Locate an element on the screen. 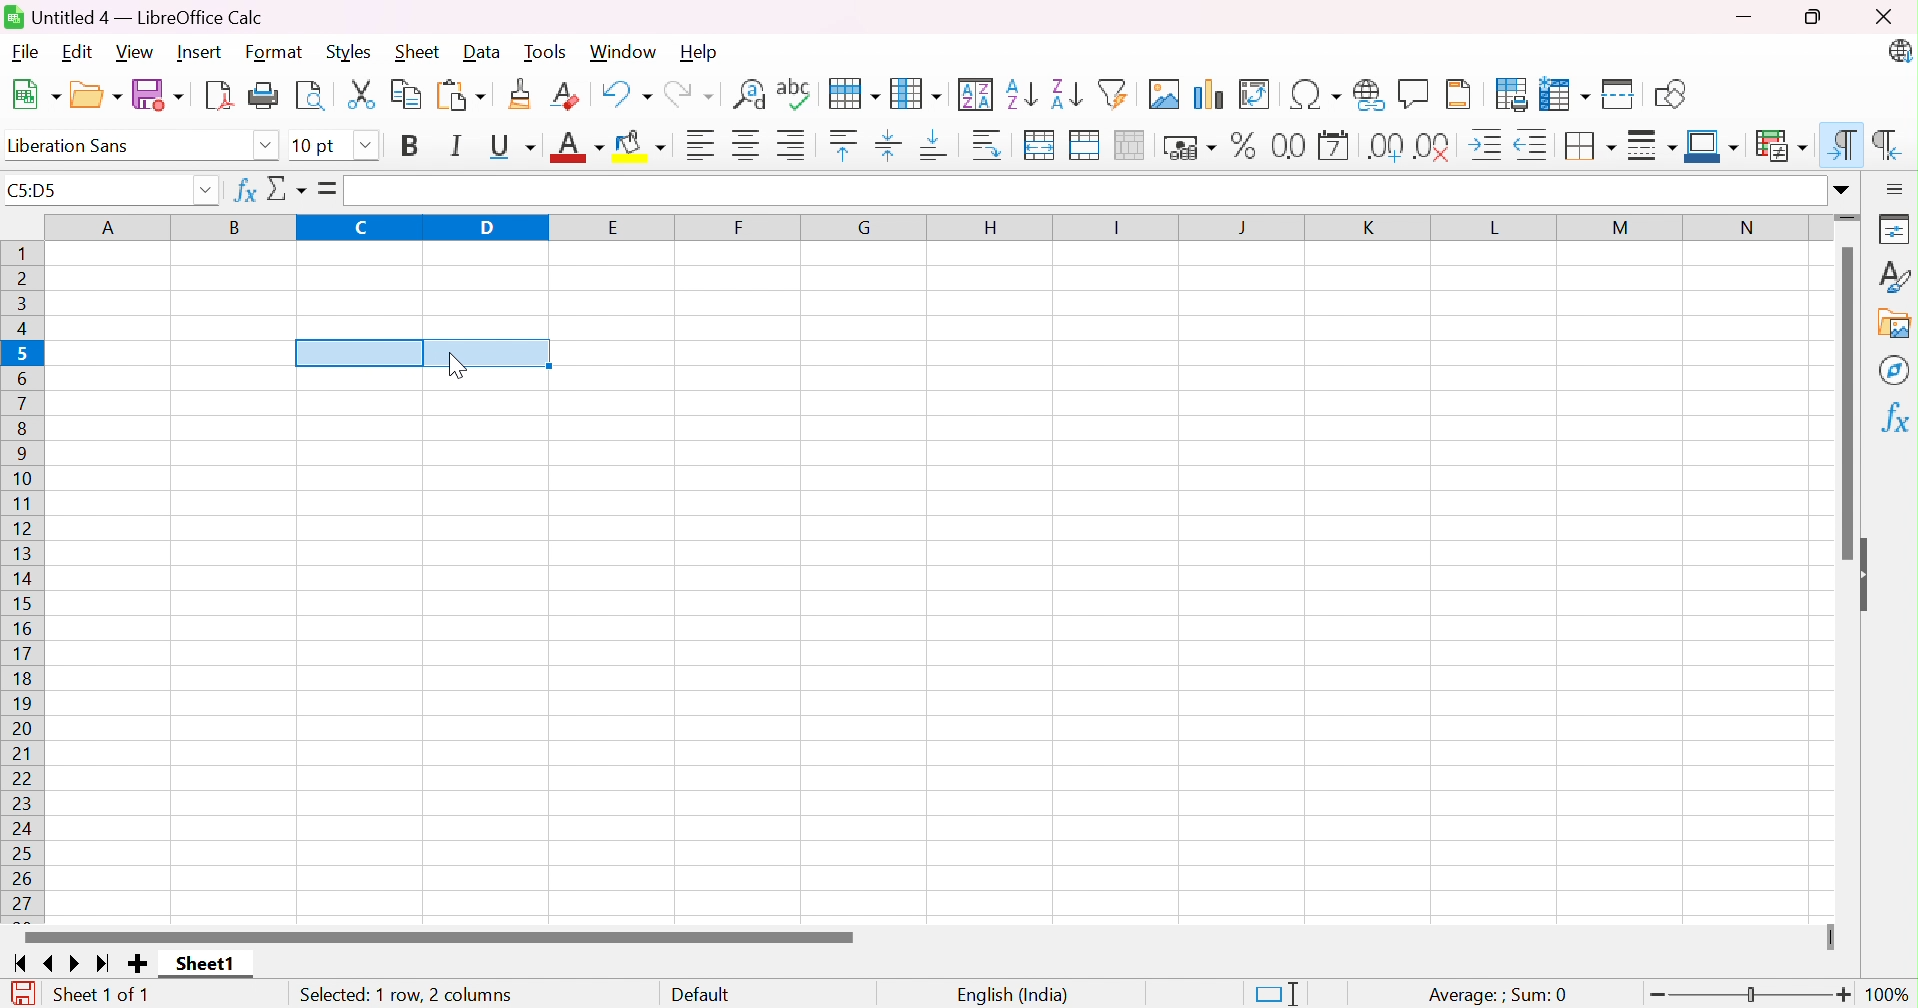  Edit is located at coordinates (76, 53).